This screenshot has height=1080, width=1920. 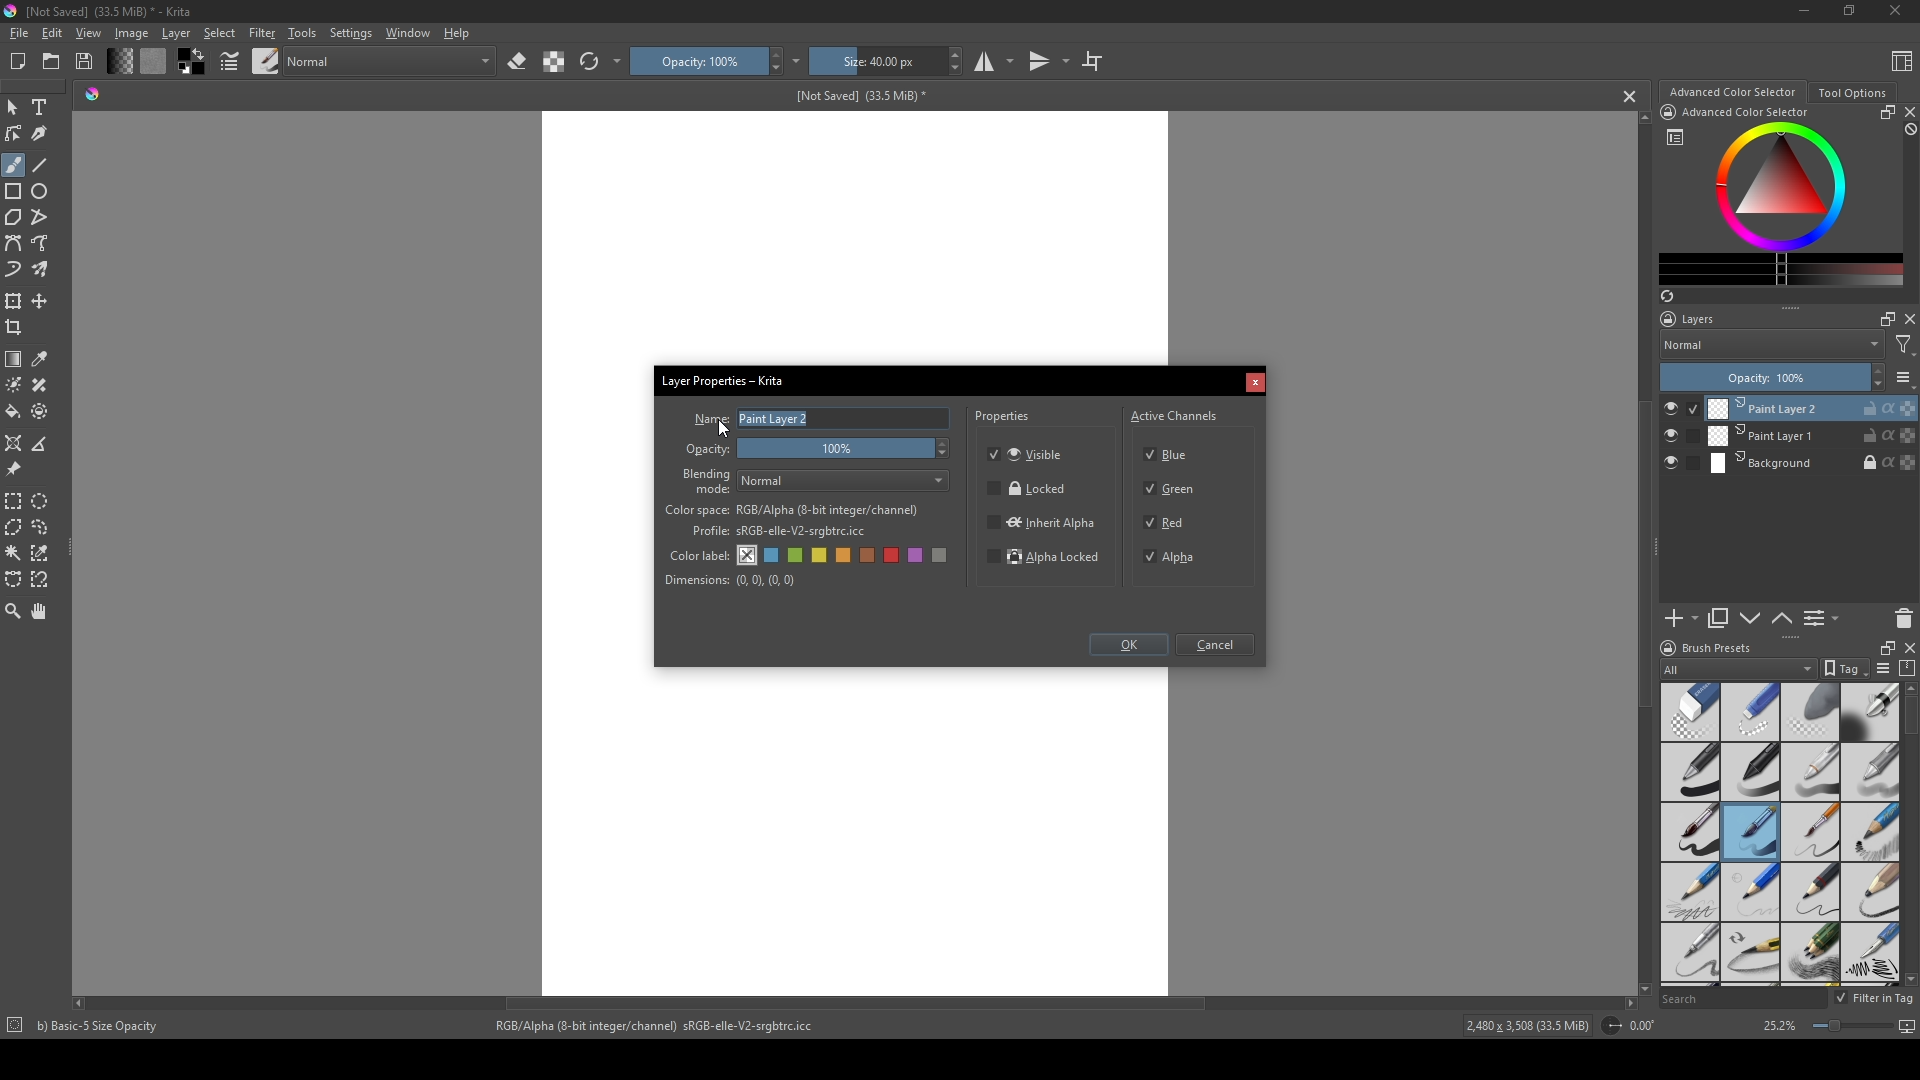 What do you see at coordinates (15, 63) in the screenshot?
I see `New file` at bounding box center [15, 63].